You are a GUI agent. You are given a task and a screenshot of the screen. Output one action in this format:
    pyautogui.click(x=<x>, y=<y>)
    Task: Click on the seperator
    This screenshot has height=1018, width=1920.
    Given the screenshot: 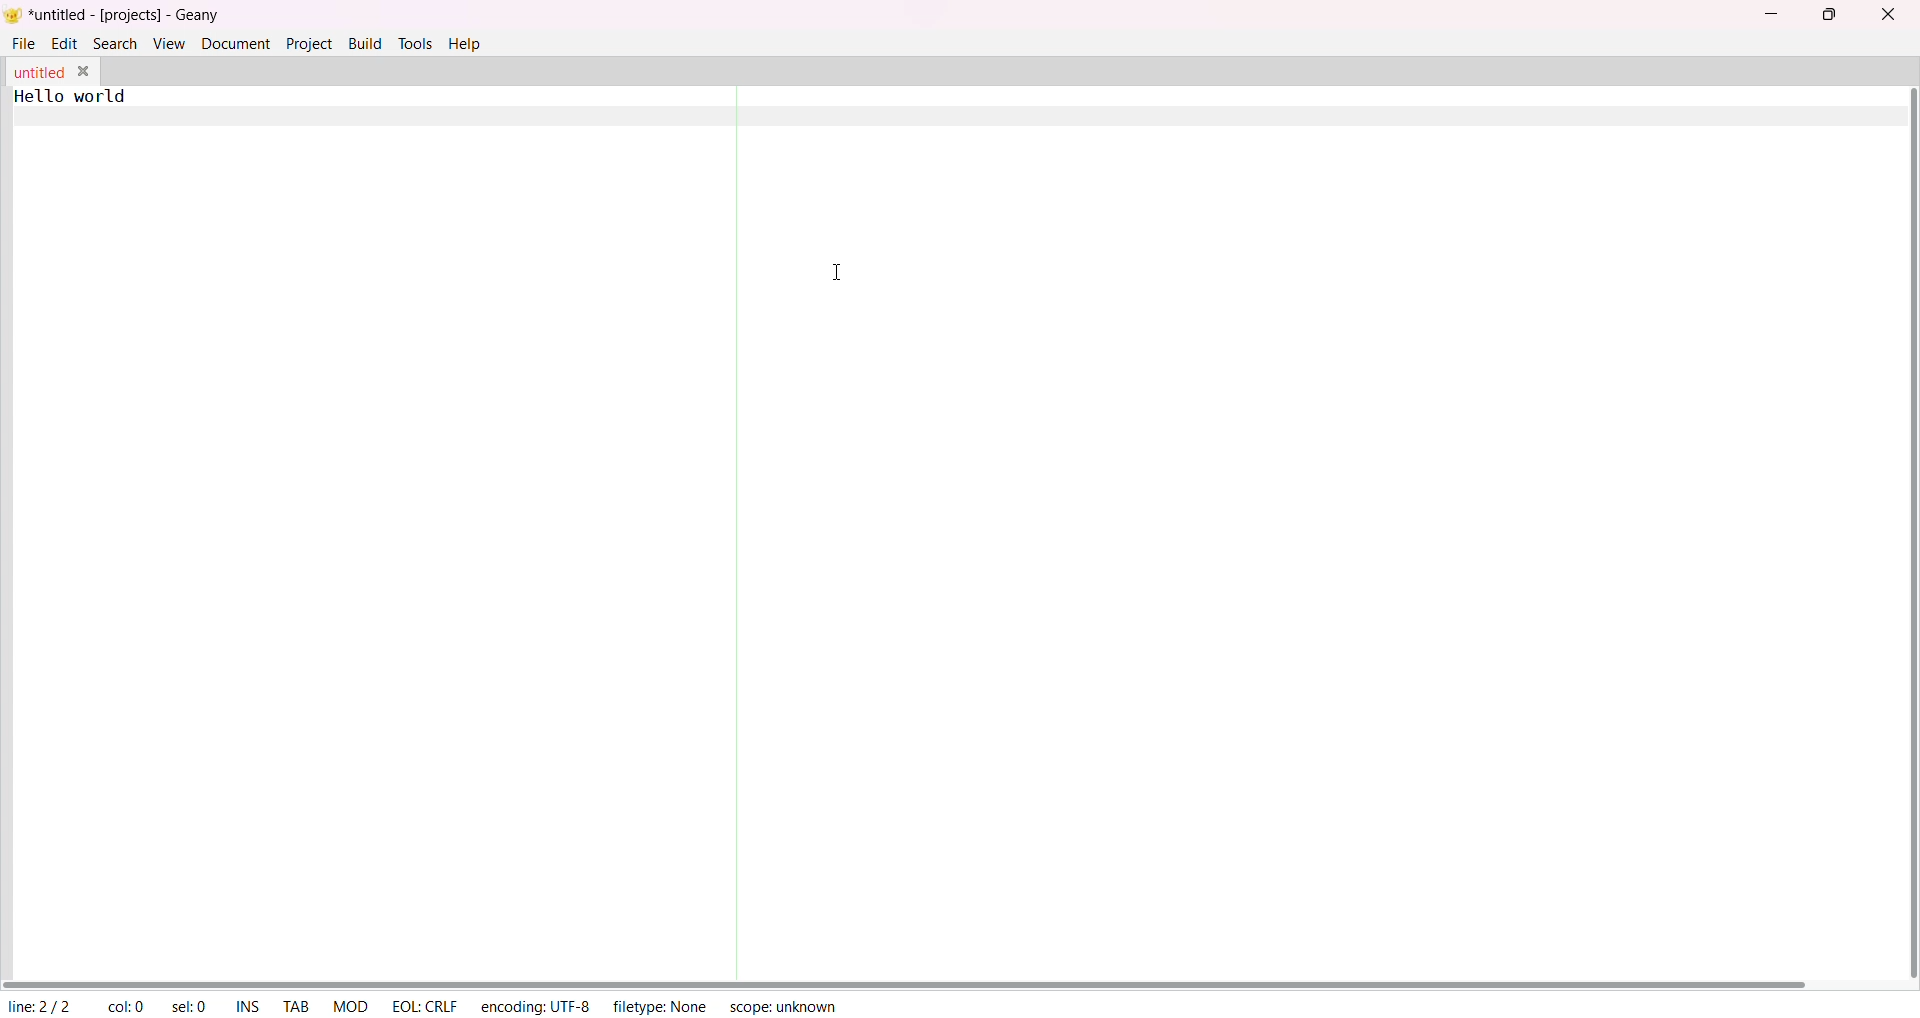 What is the action you would take?
    pyautogui.click(x=733, y=524)
    